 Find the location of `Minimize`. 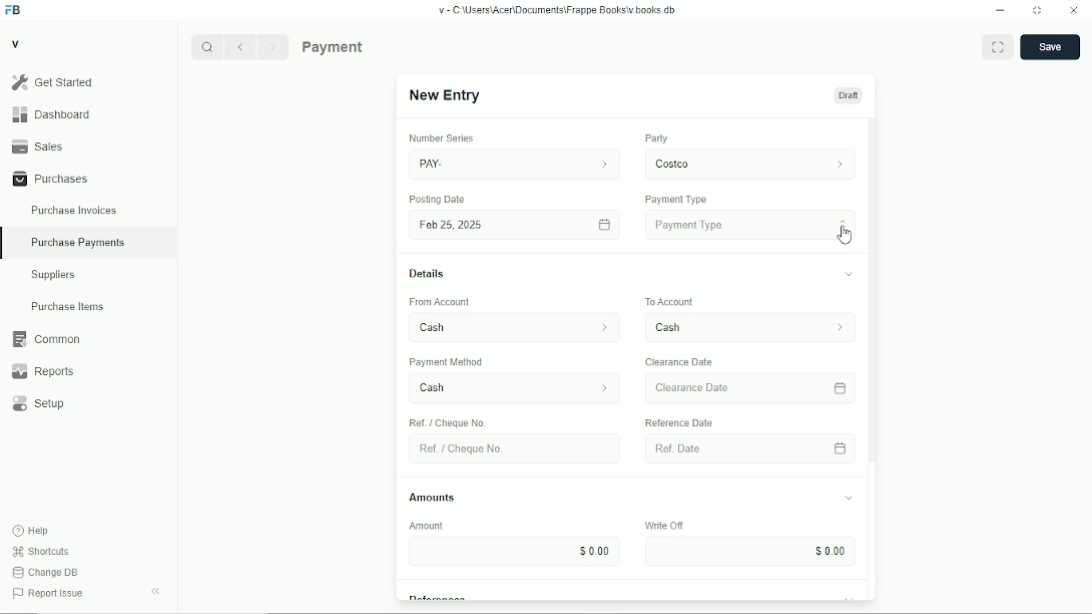

Minimize is located at coordinates (1000, 10).